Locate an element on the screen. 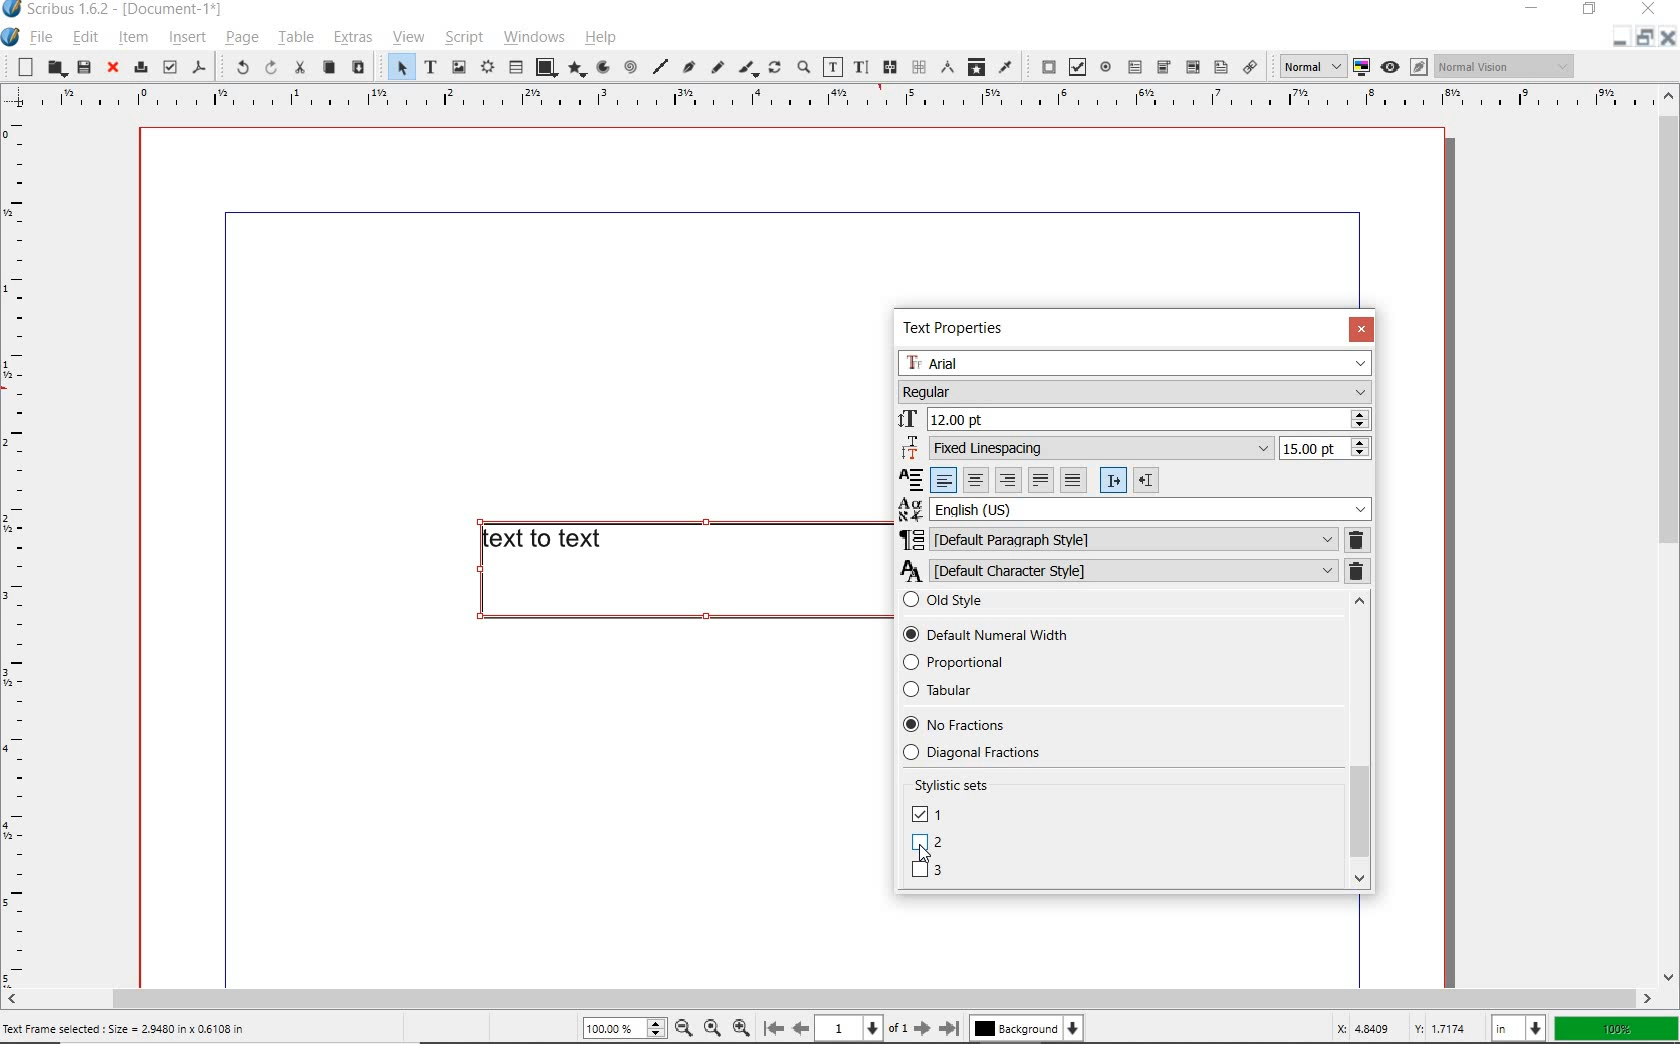 The image size is (1680, 1044). Vertical page margin is located at coordinates (821, 100).